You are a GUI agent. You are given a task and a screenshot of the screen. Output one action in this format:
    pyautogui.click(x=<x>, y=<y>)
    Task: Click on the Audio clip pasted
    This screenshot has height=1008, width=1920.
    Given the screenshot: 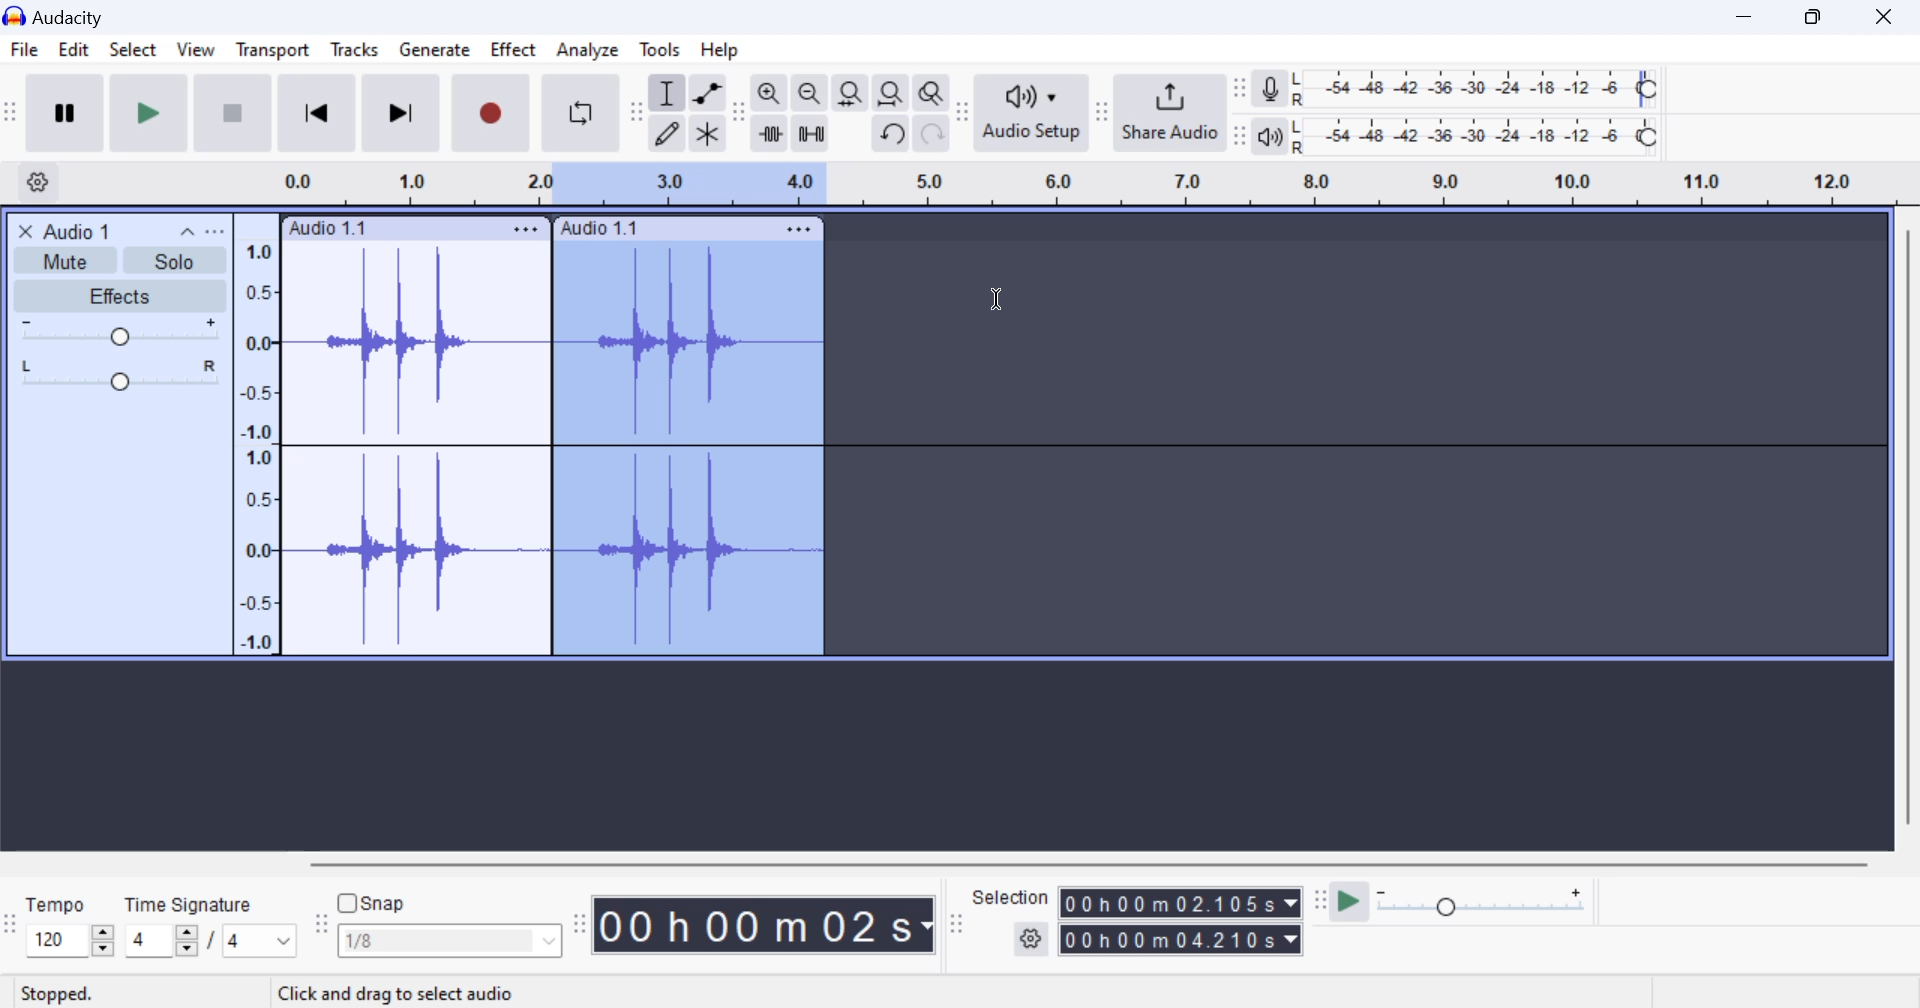 What is the action you would take?
    pyautogui.click(x=694, y=449)
    